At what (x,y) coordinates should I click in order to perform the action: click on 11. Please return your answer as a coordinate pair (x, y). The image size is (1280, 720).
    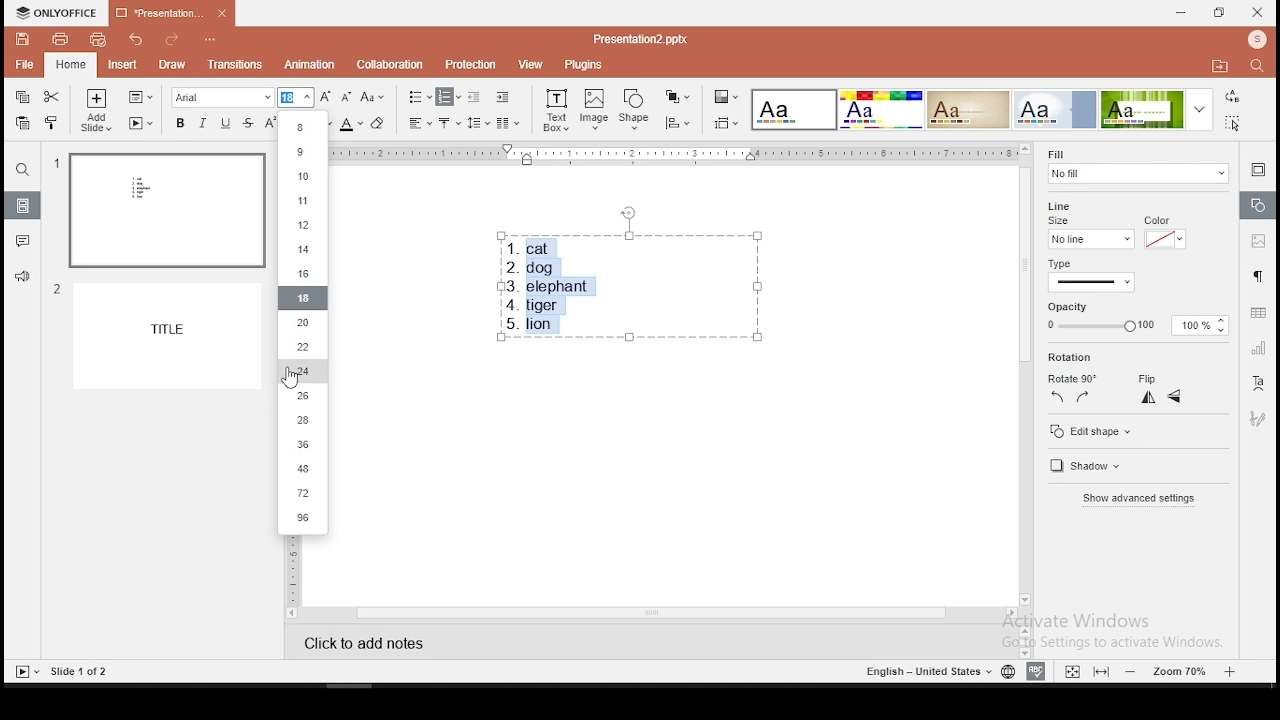
    Looking at the image, I should click on (303, 201).